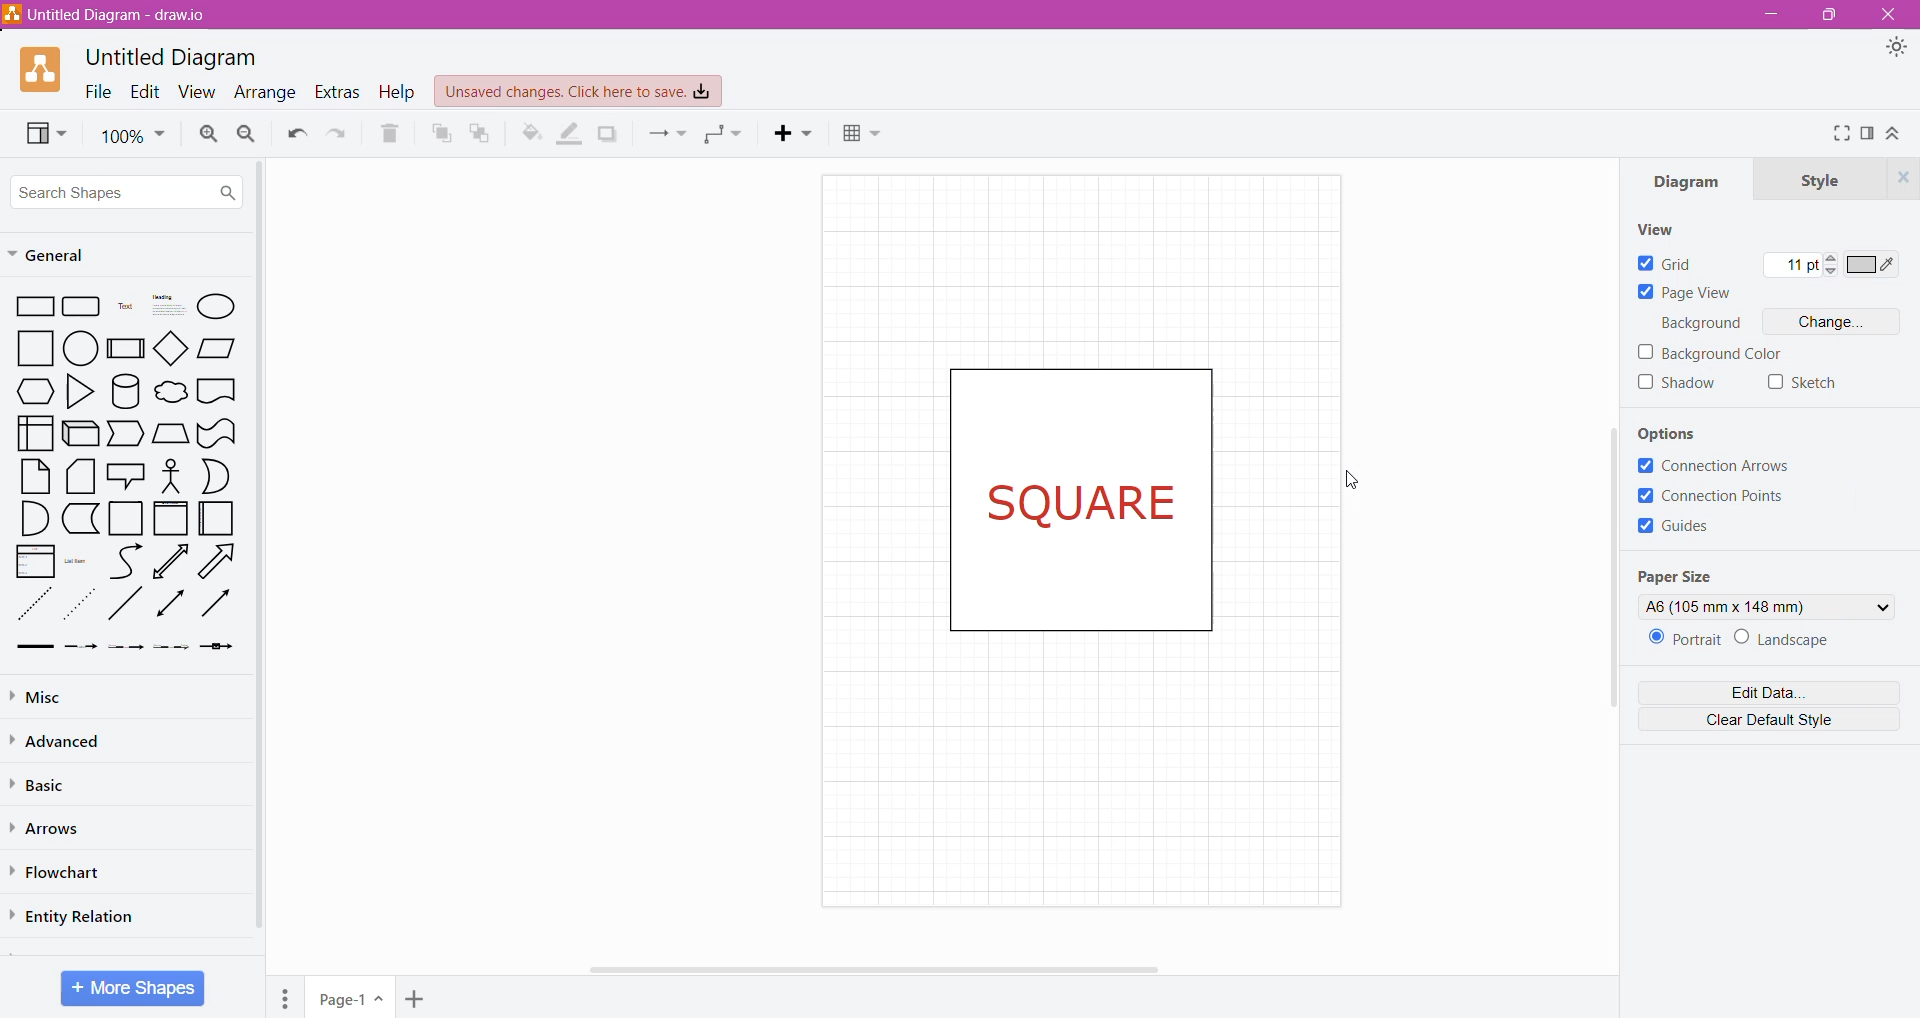 Image resolution: width=1920 pixels, height=1018 pixels. I want to click on Undo, so click(342, 132).